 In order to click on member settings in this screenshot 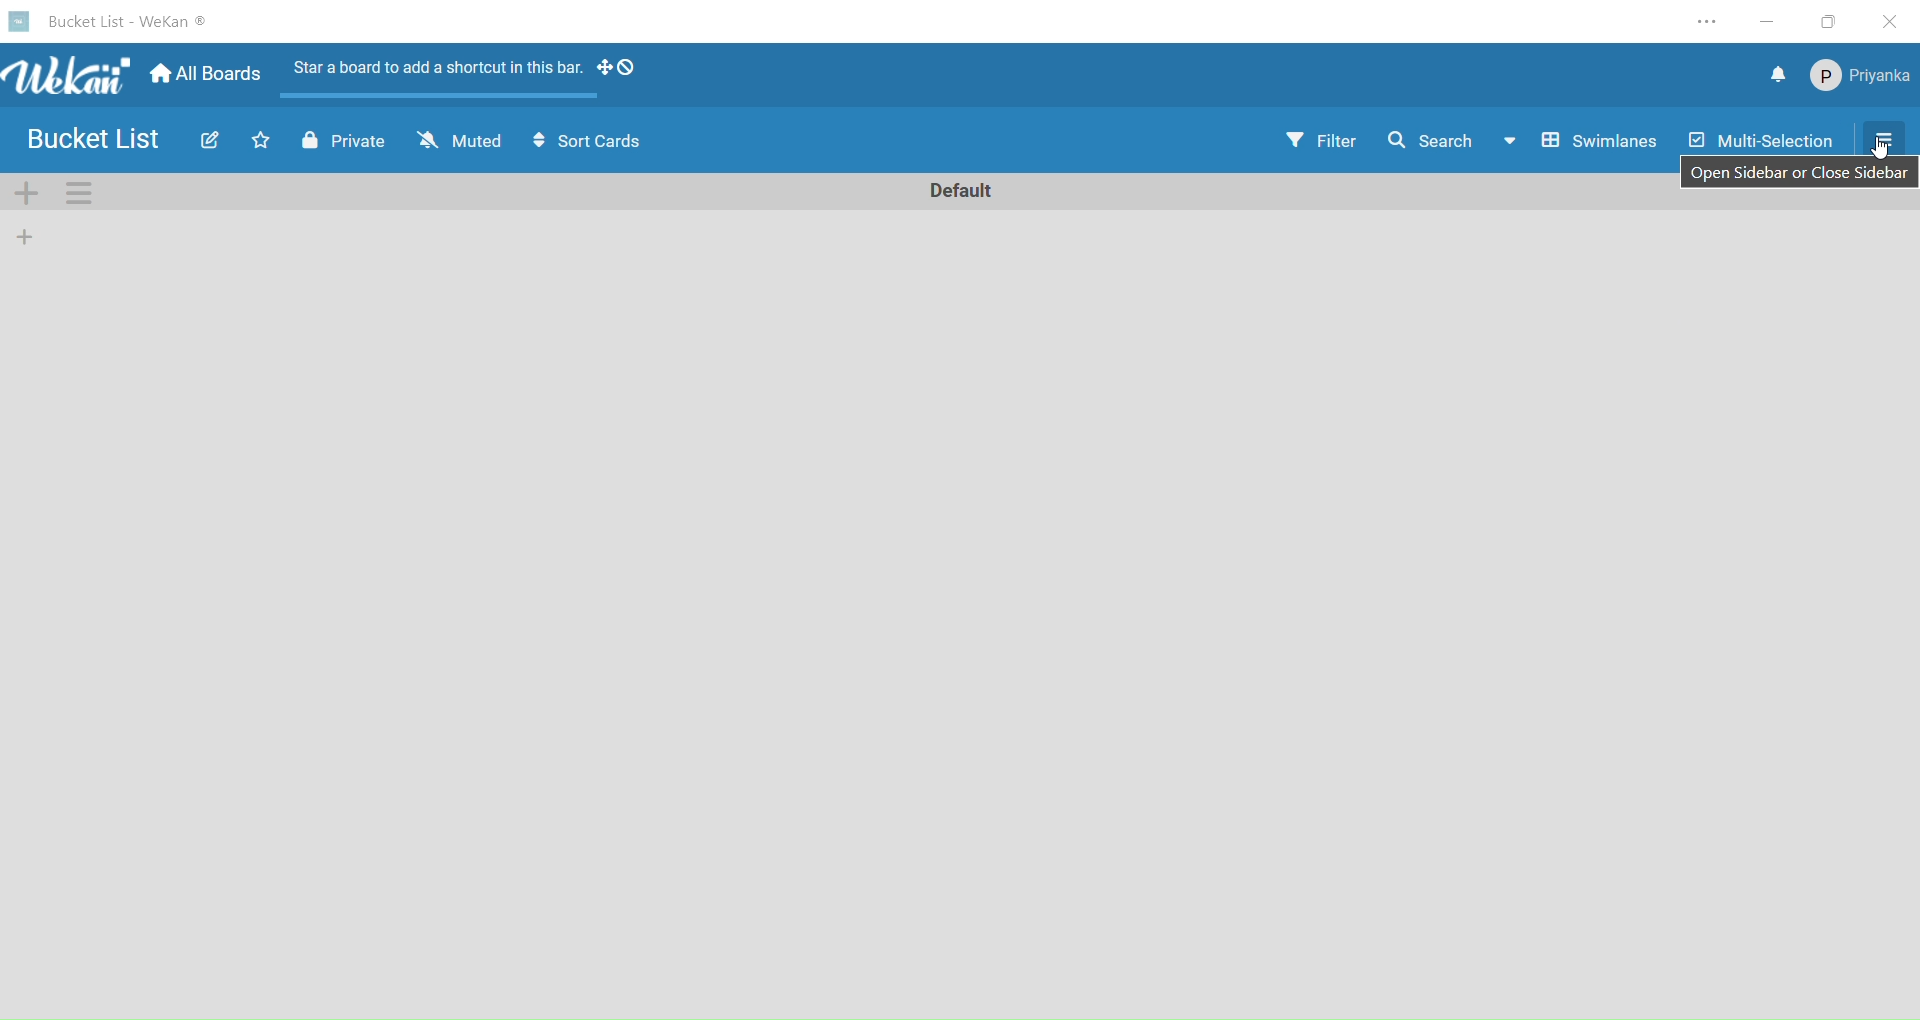, I will do `click(1862, 76)`.